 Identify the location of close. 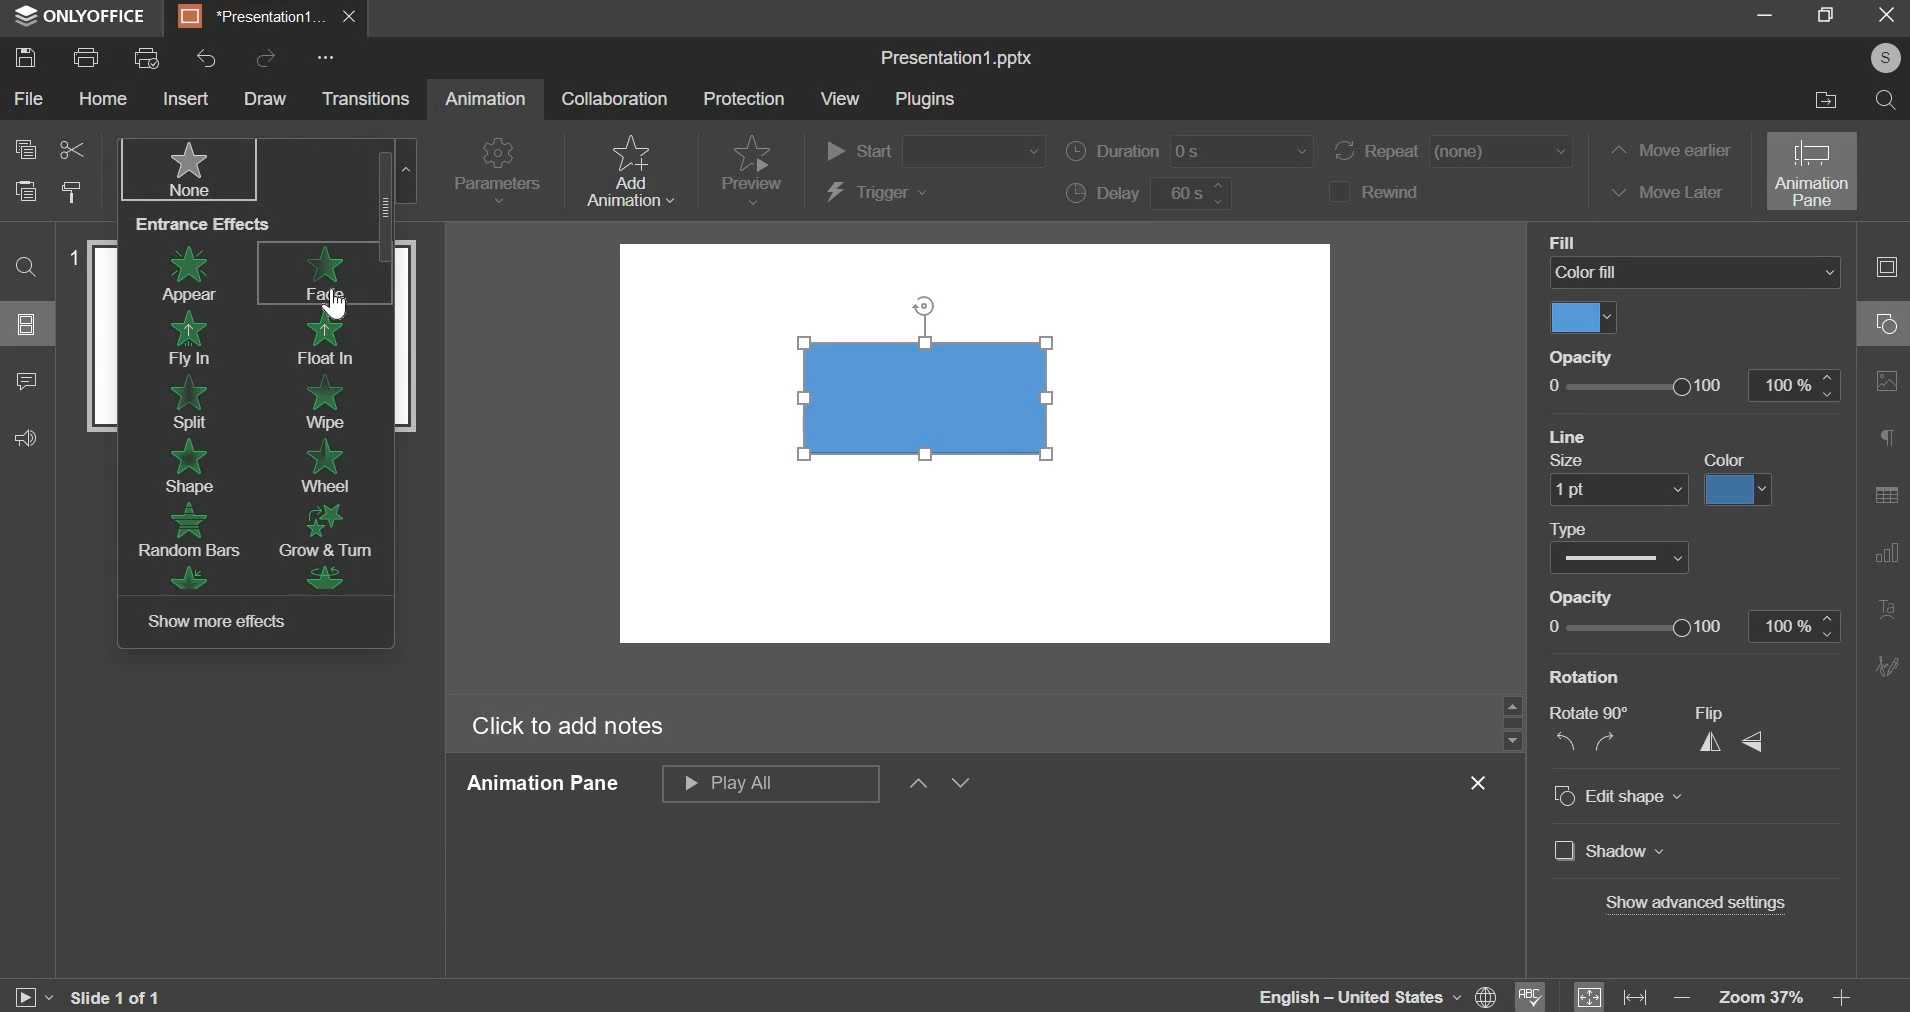
(1484, 784).